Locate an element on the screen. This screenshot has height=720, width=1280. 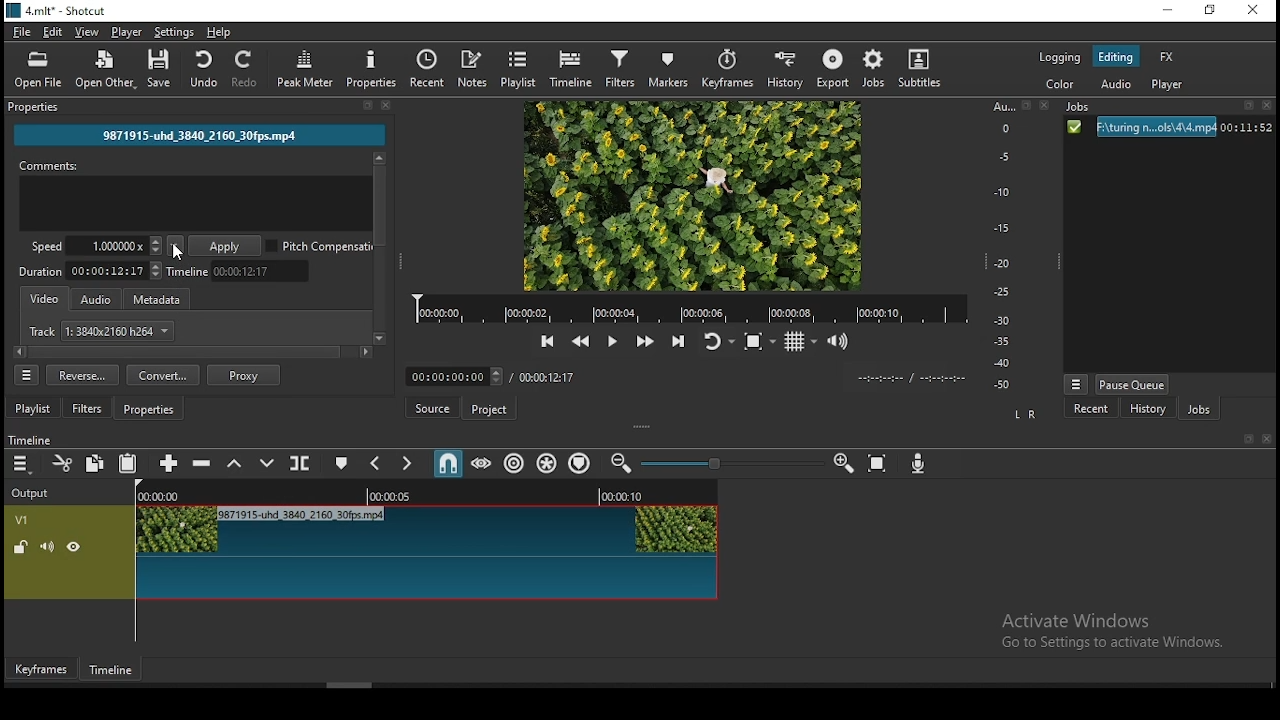
play quickly forwards is located at coordinates (649, 341).